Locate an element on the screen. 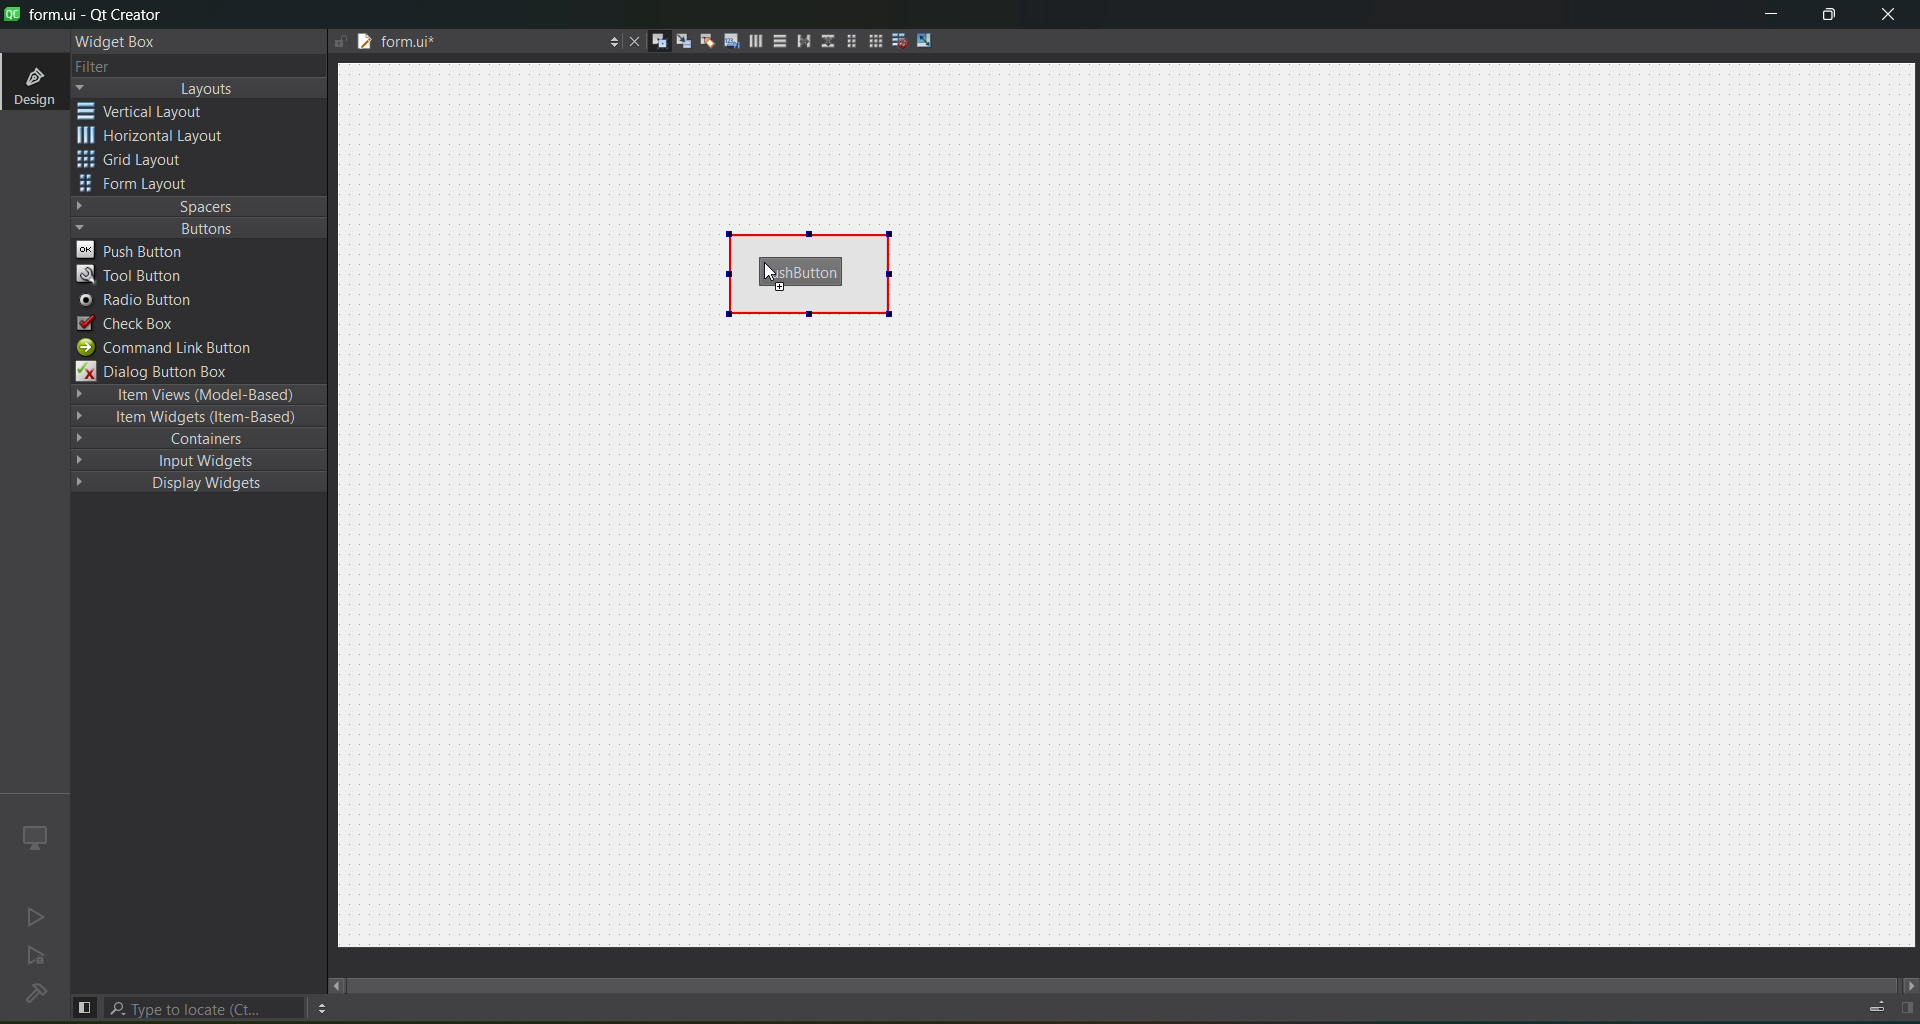 Image resolution: width=1920 pixels, height=1024 pixels. command link button is located at coordinates (177, 348).